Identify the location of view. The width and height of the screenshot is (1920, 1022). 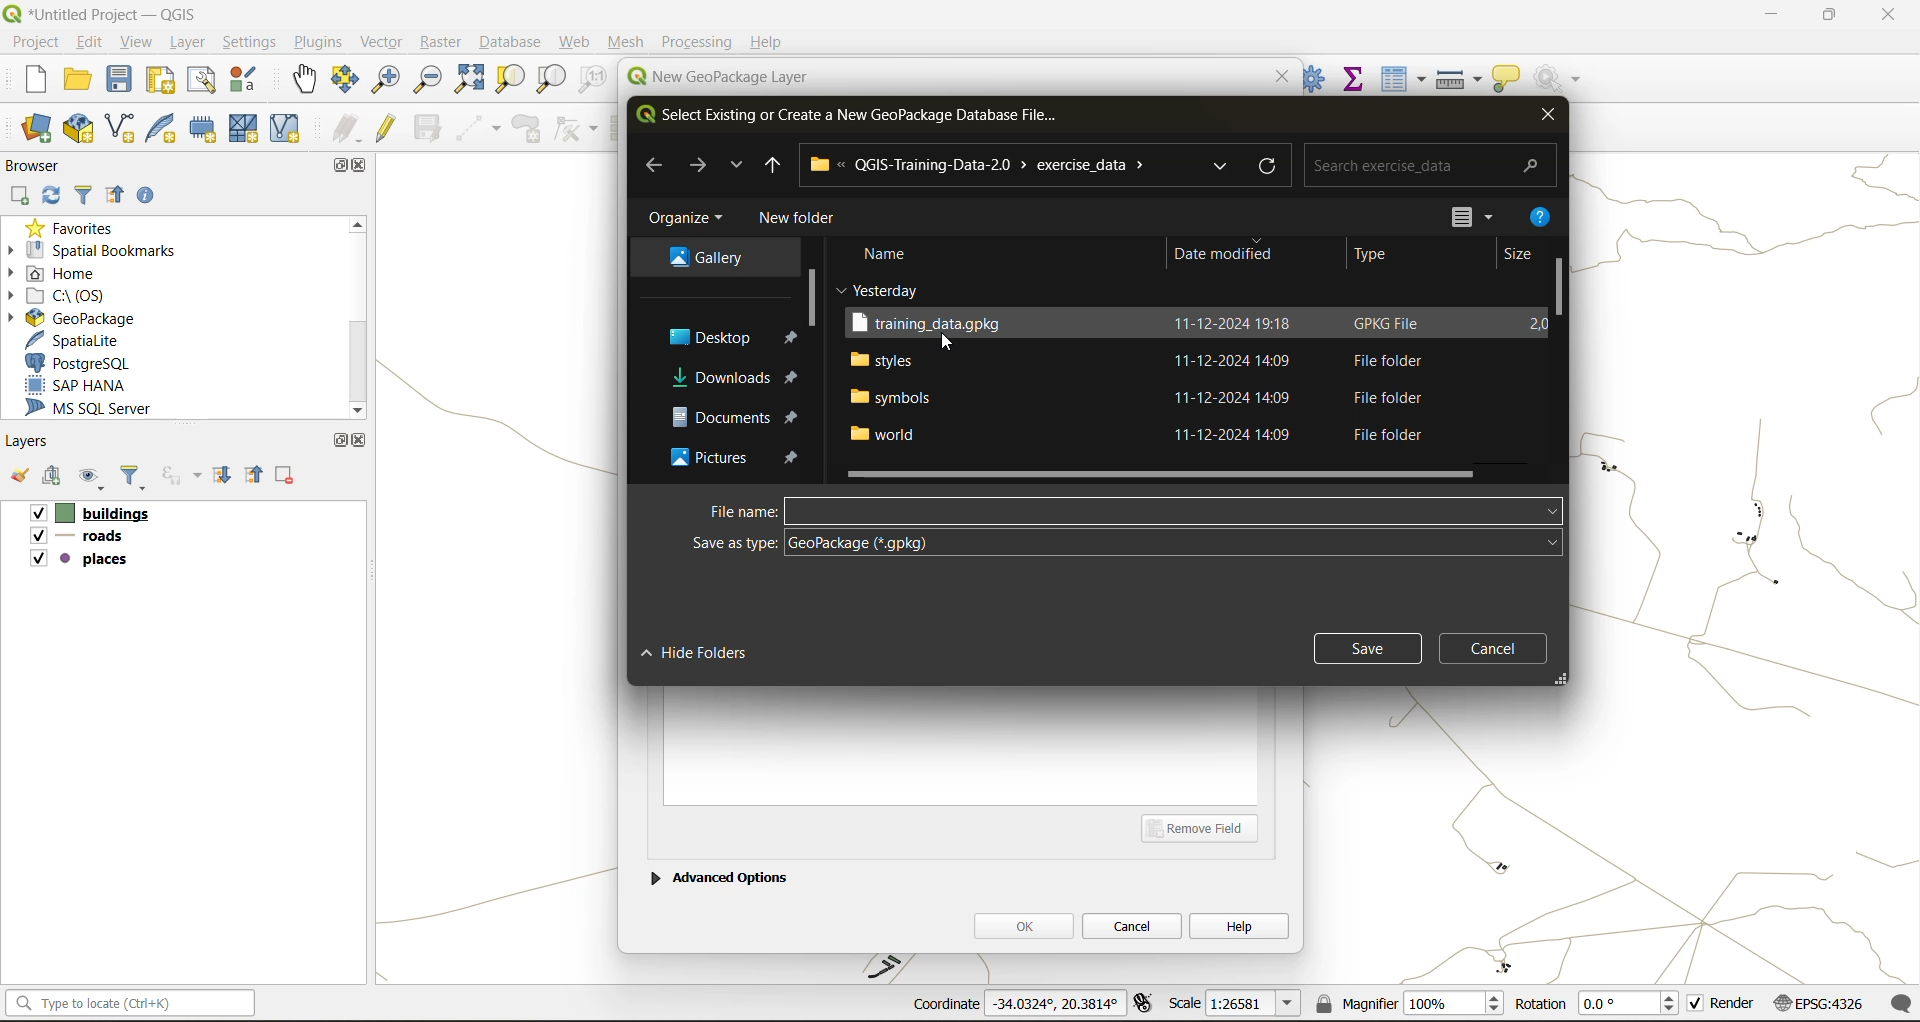
(139, 41).